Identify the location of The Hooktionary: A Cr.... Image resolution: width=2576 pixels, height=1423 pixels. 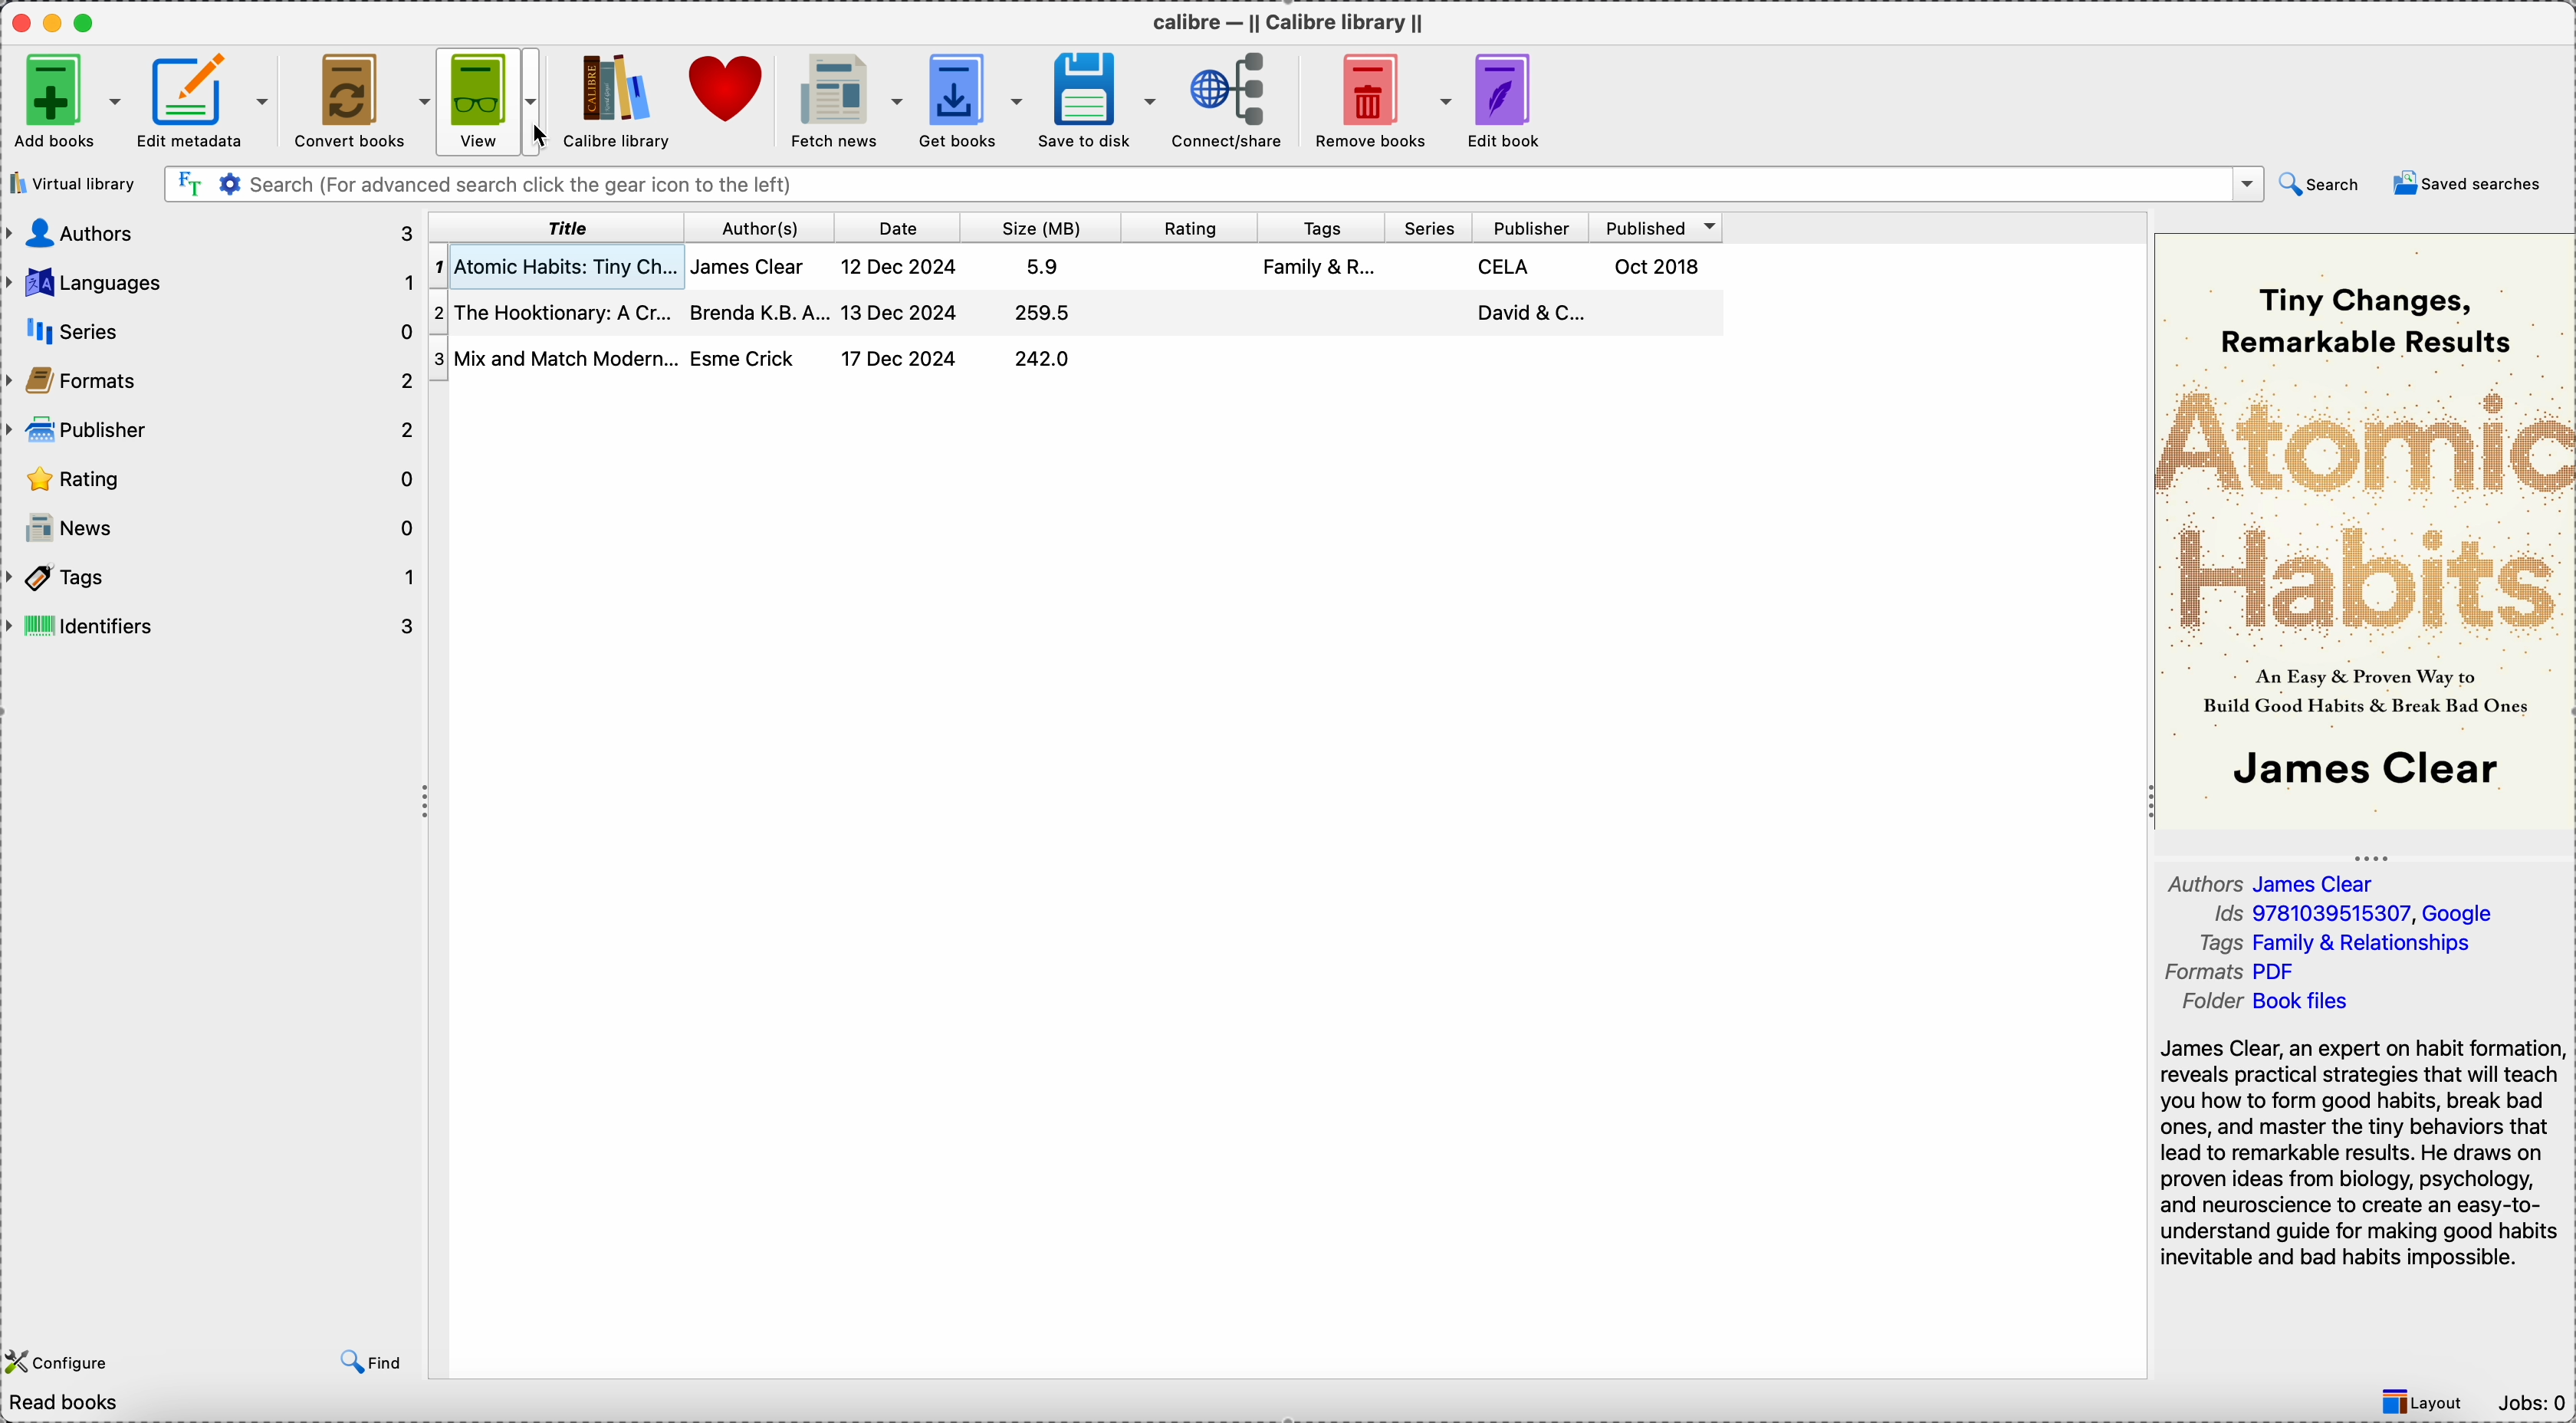
(552, 309).